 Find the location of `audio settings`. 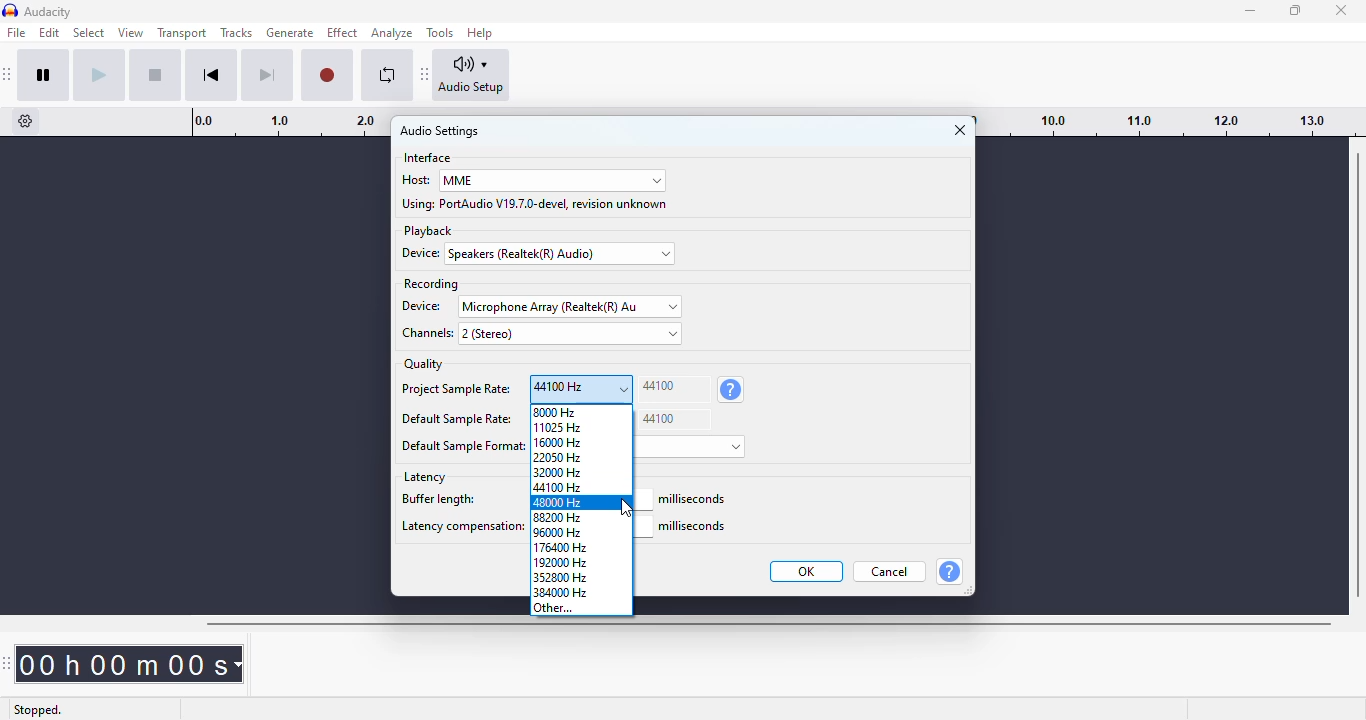

audio settings is located at coordinates (440, 131).